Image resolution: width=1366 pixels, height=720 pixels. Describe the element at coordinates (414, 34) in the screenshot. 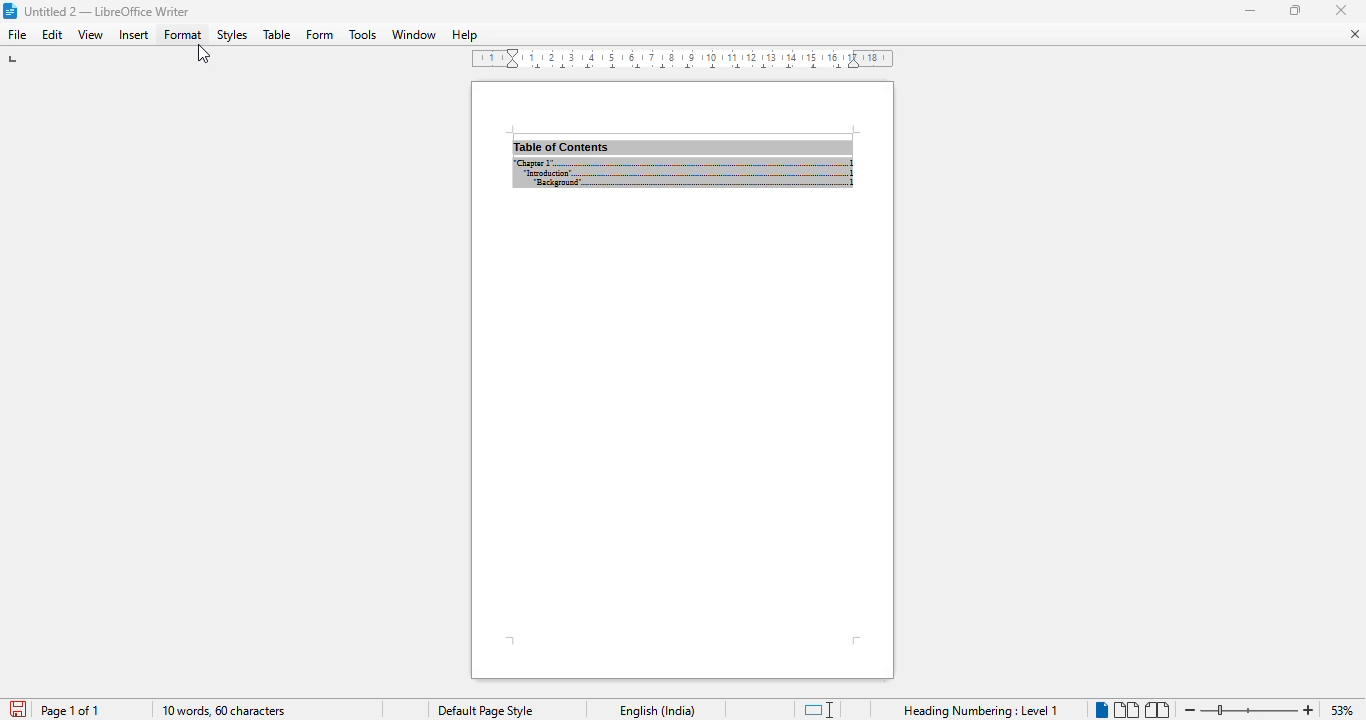

I see `window` at that location.